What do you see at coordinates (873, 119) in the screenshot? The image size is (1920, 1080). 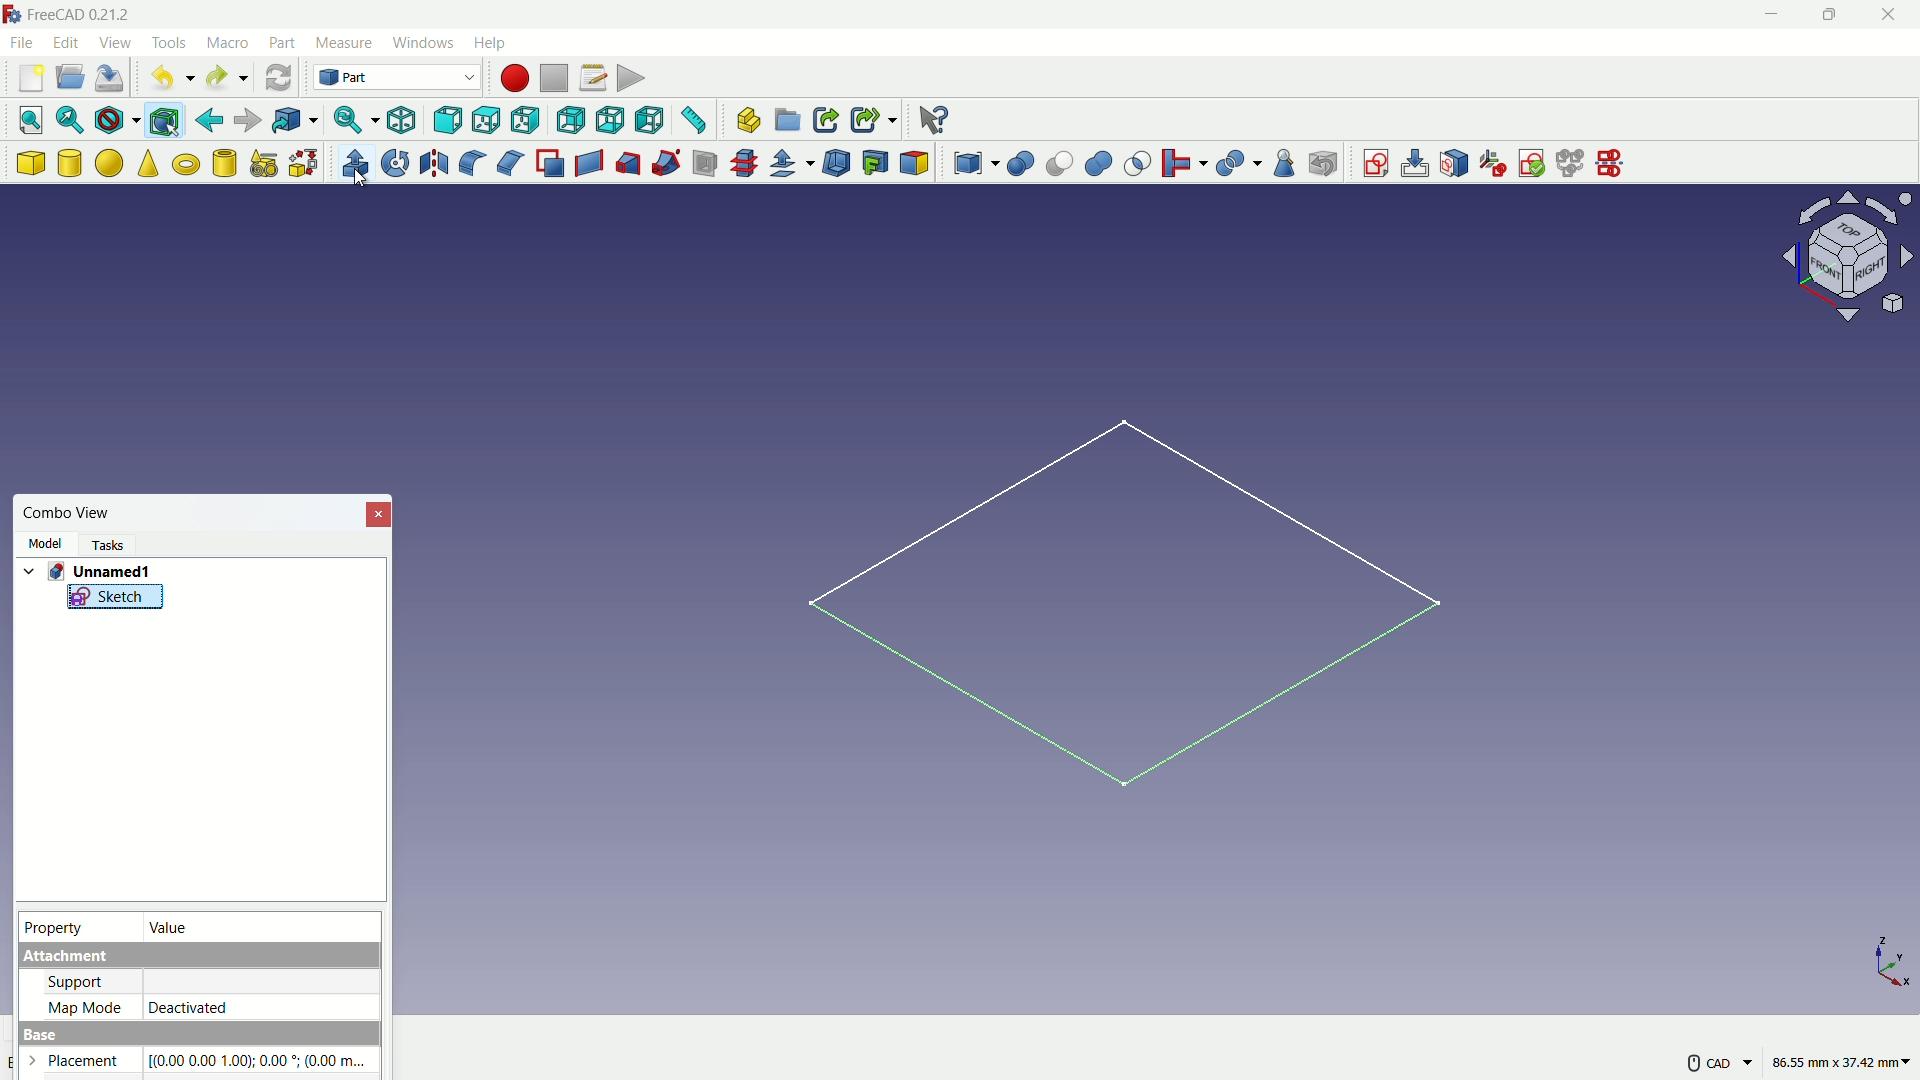 I see `create sub link` at bounding box center [873, 119].